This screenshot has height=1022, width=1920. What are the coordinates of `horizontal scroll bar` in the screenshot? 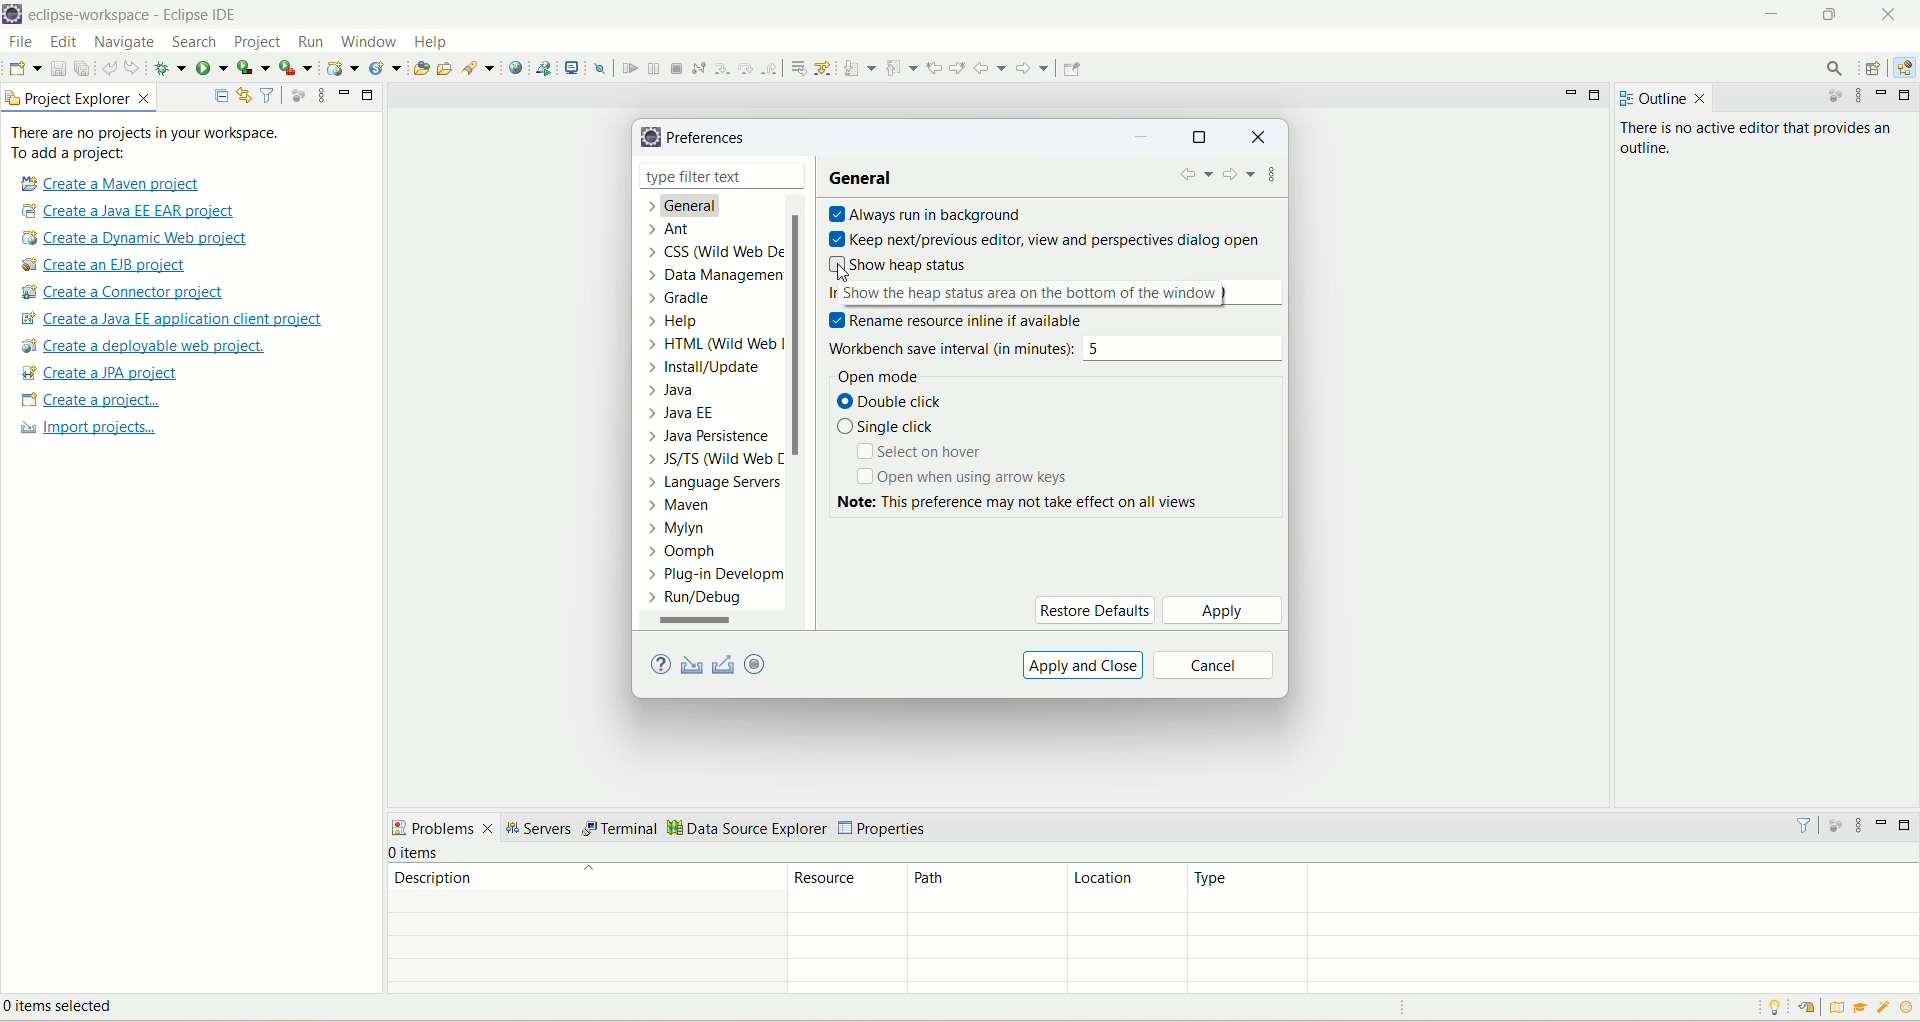 It's located at (710, 621).